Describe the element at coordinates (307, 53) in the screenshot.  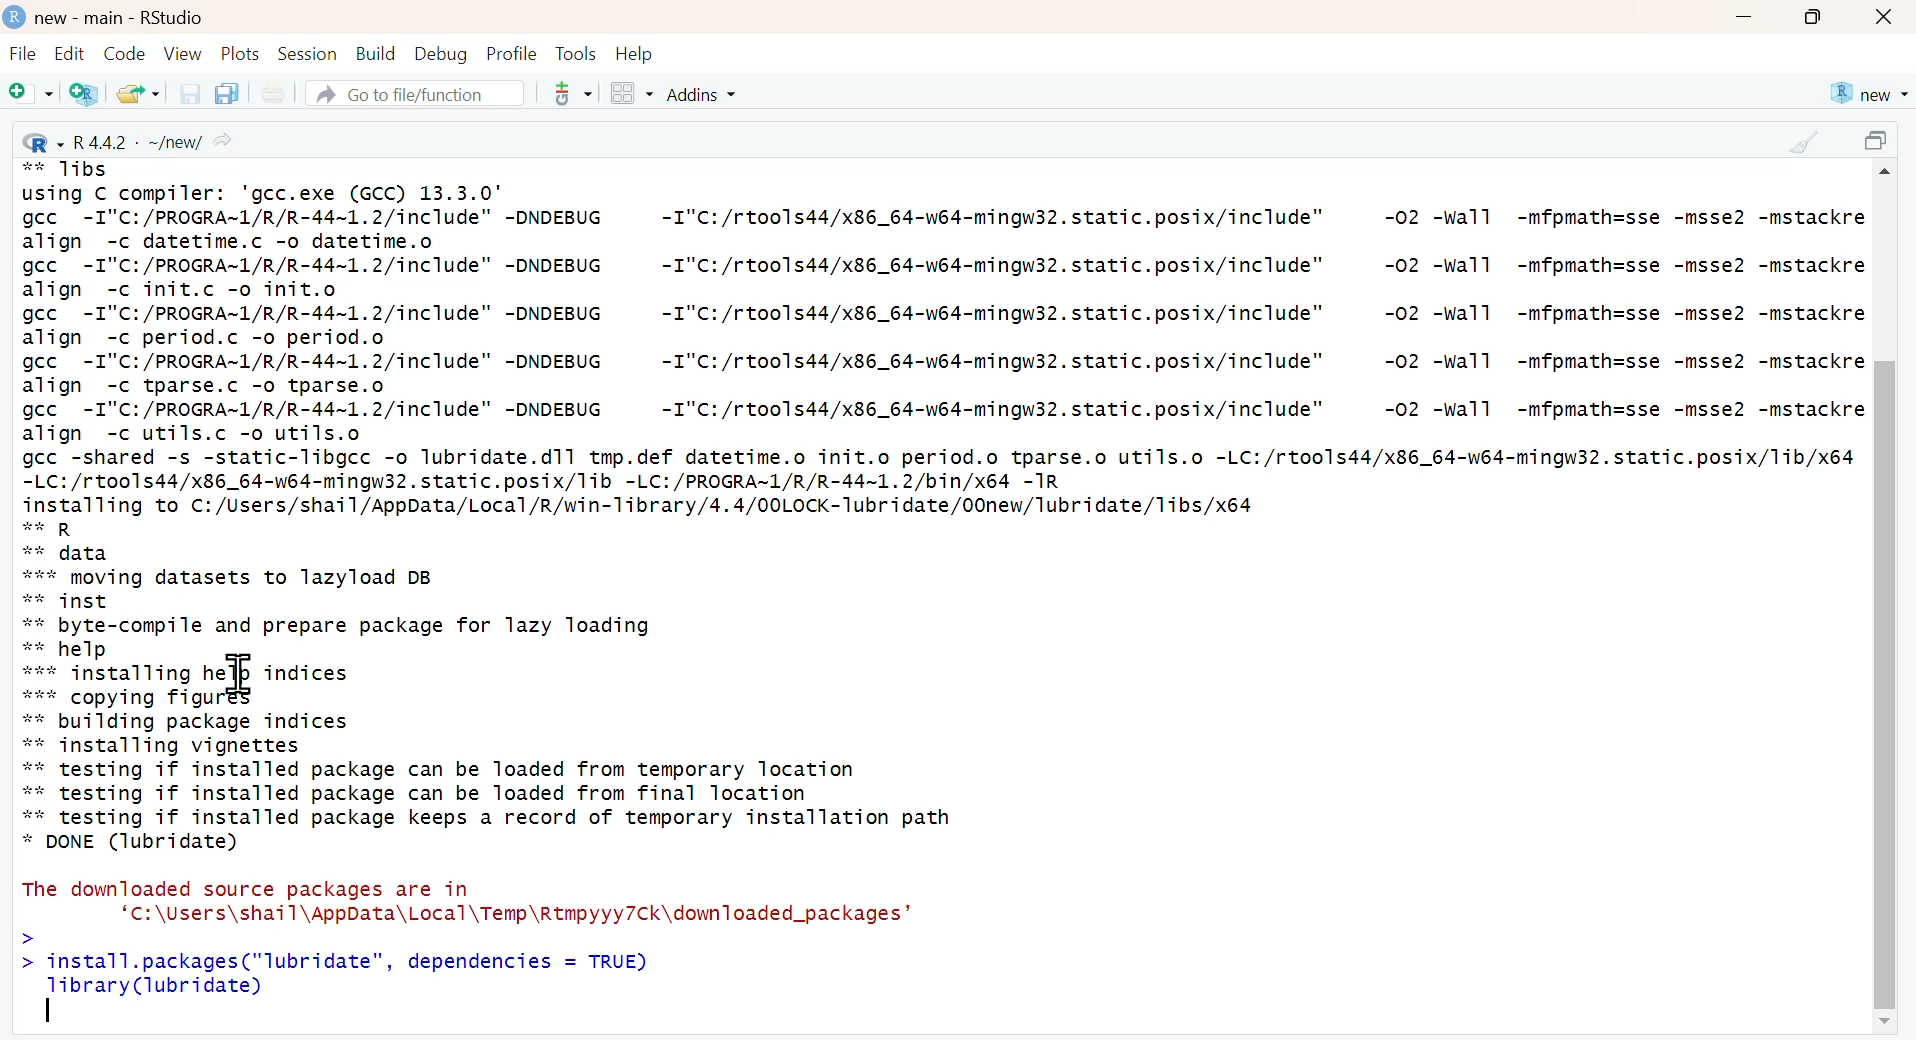
I see `Session` at that location.